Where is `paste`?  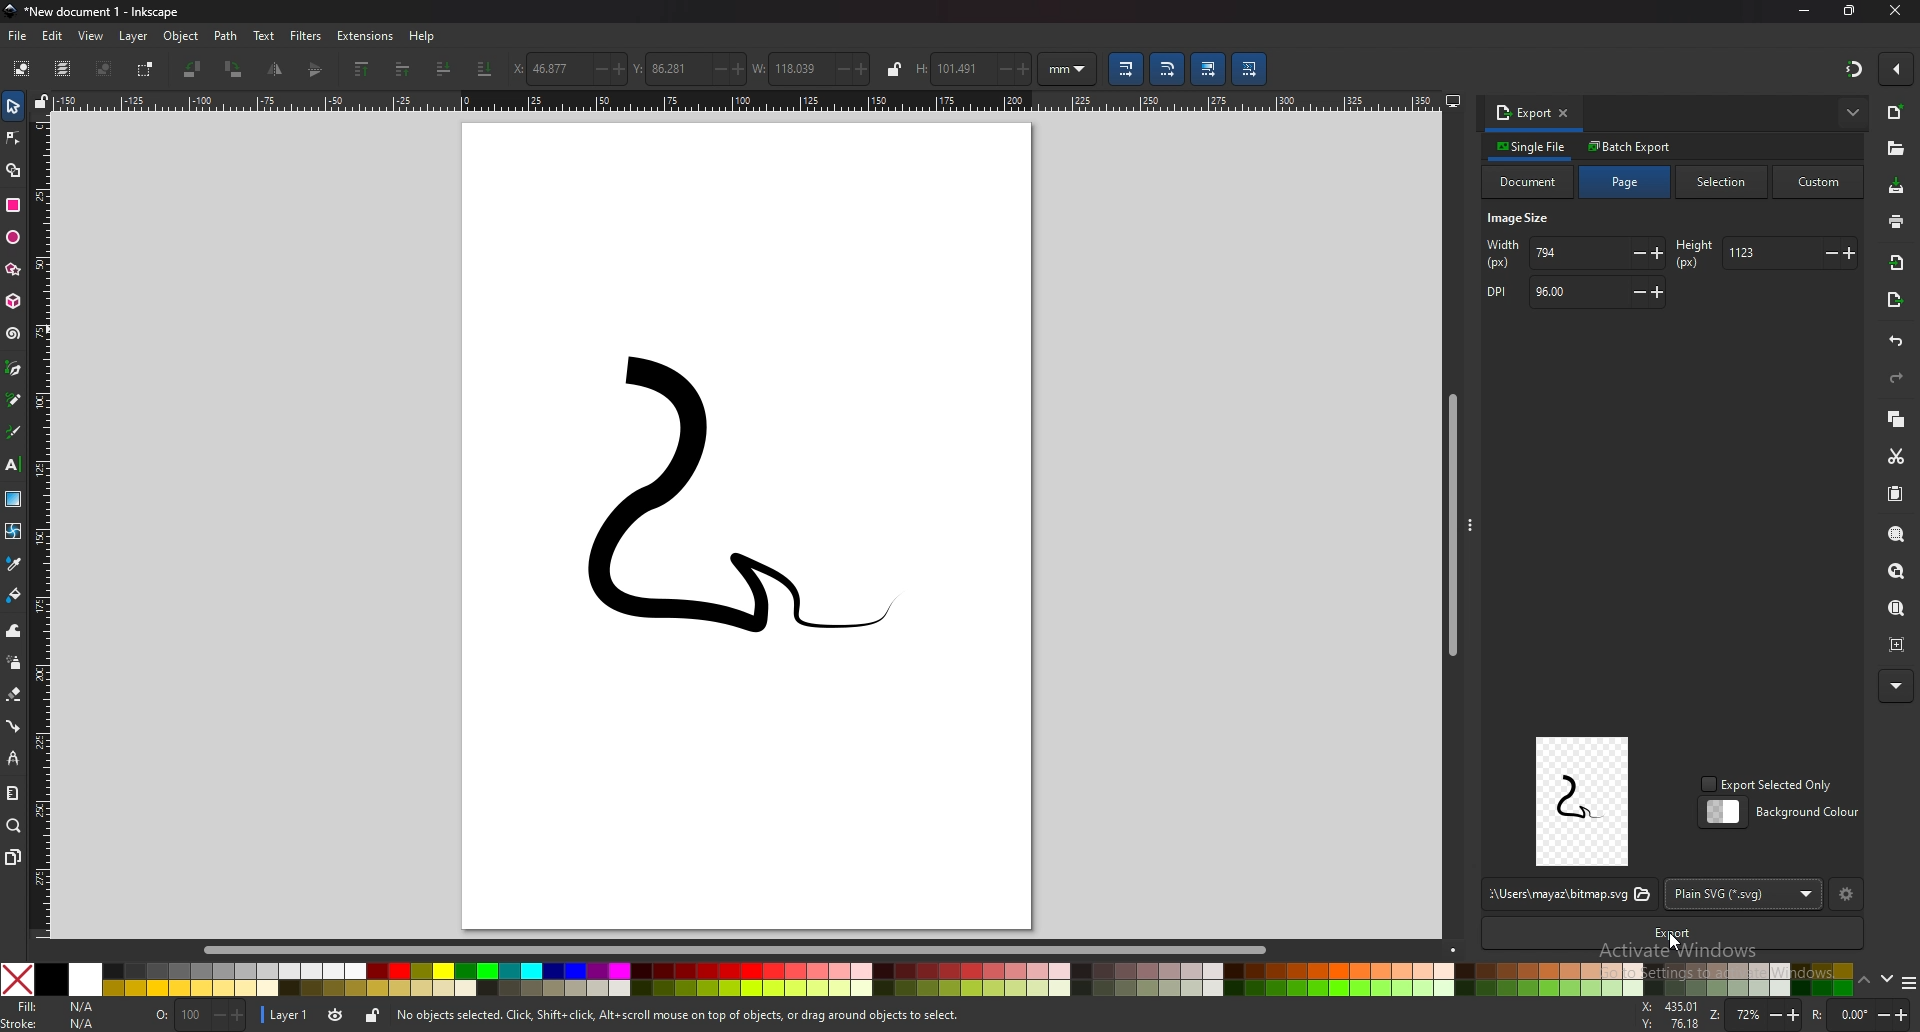 paste is located at coordinates (1897, 495).